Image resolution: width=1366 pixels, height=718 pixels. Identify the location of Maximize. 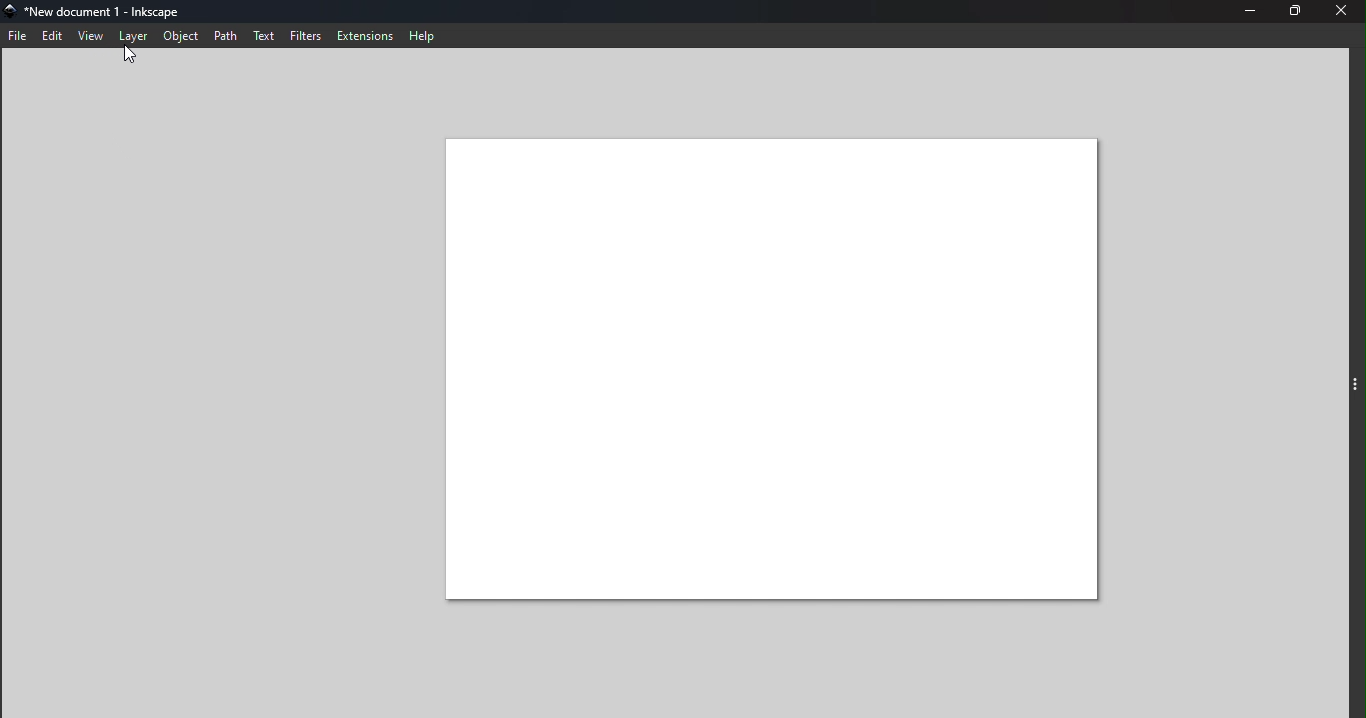
(1300, 12).